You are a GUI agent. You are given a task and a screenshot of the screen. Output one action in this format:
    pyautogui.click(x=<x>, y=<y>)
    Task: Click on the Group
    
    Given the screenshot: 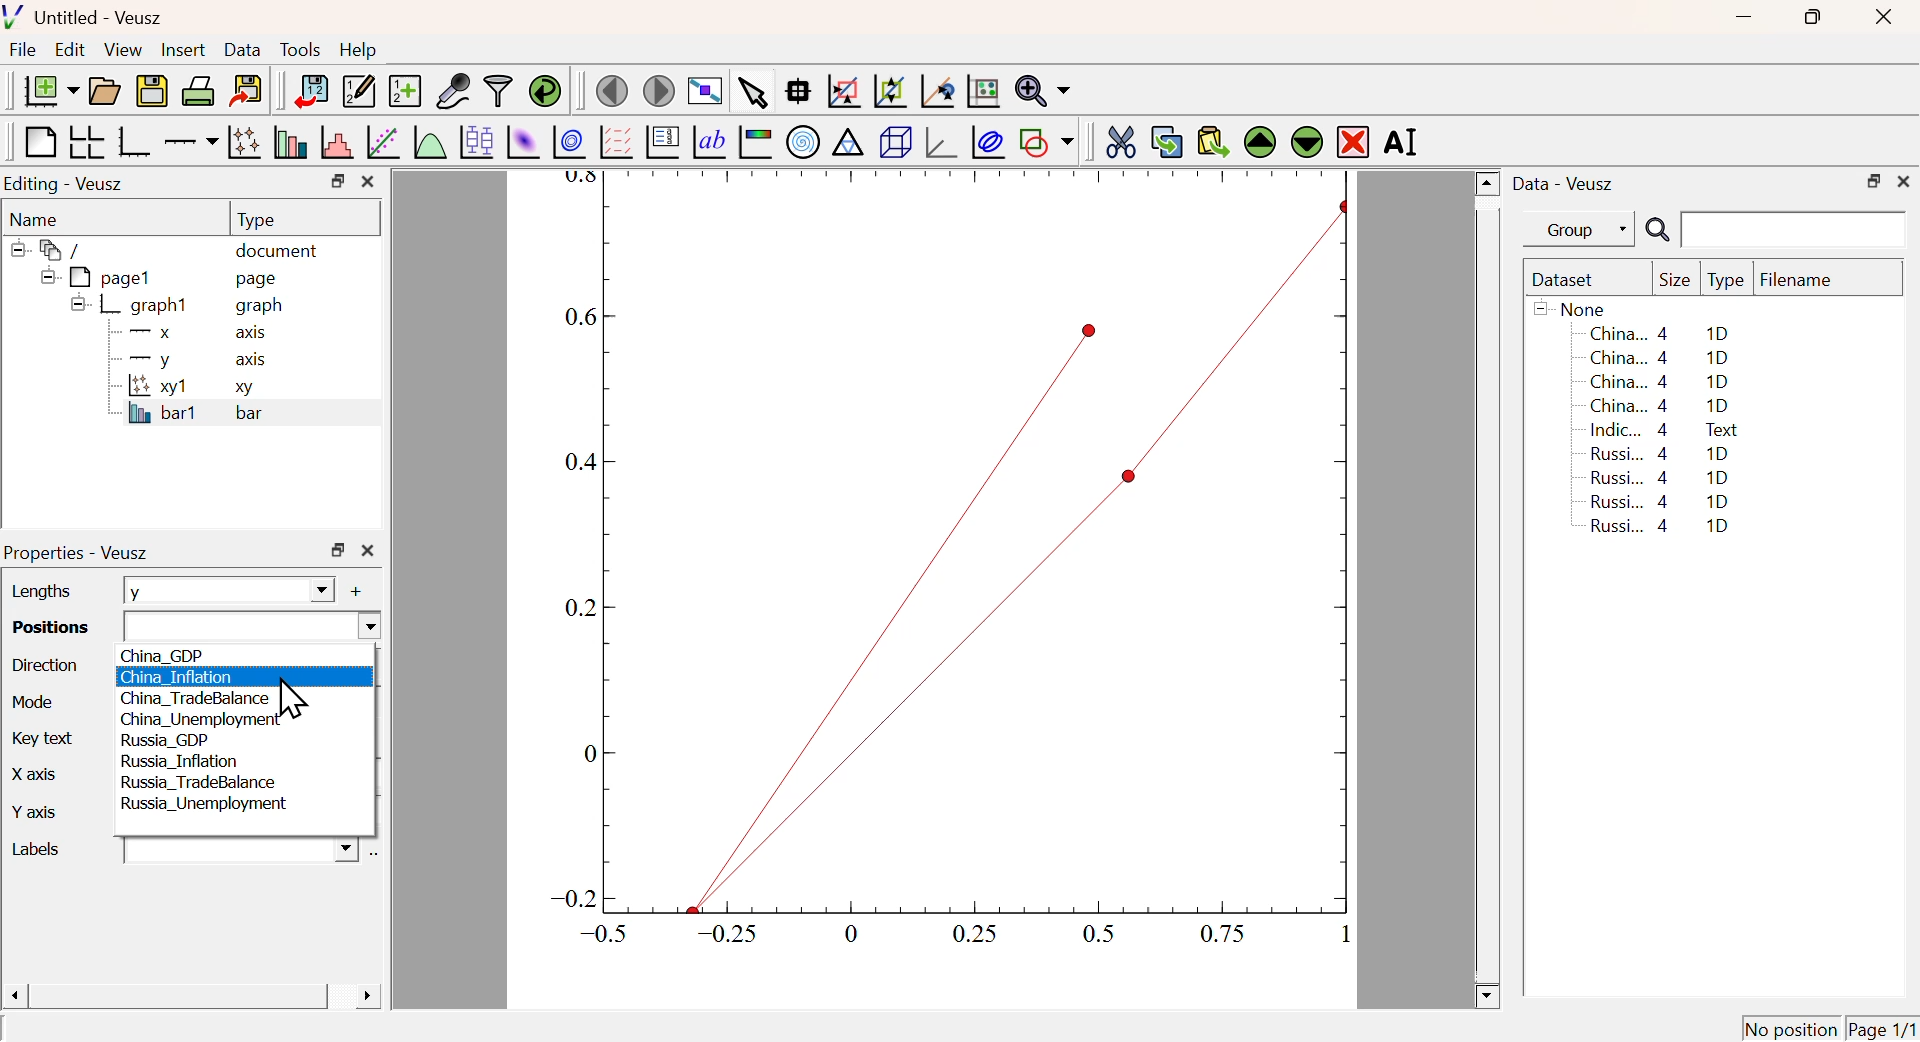 What is the action you would take?
    pyautogui.click(x=1585, y=231)
    